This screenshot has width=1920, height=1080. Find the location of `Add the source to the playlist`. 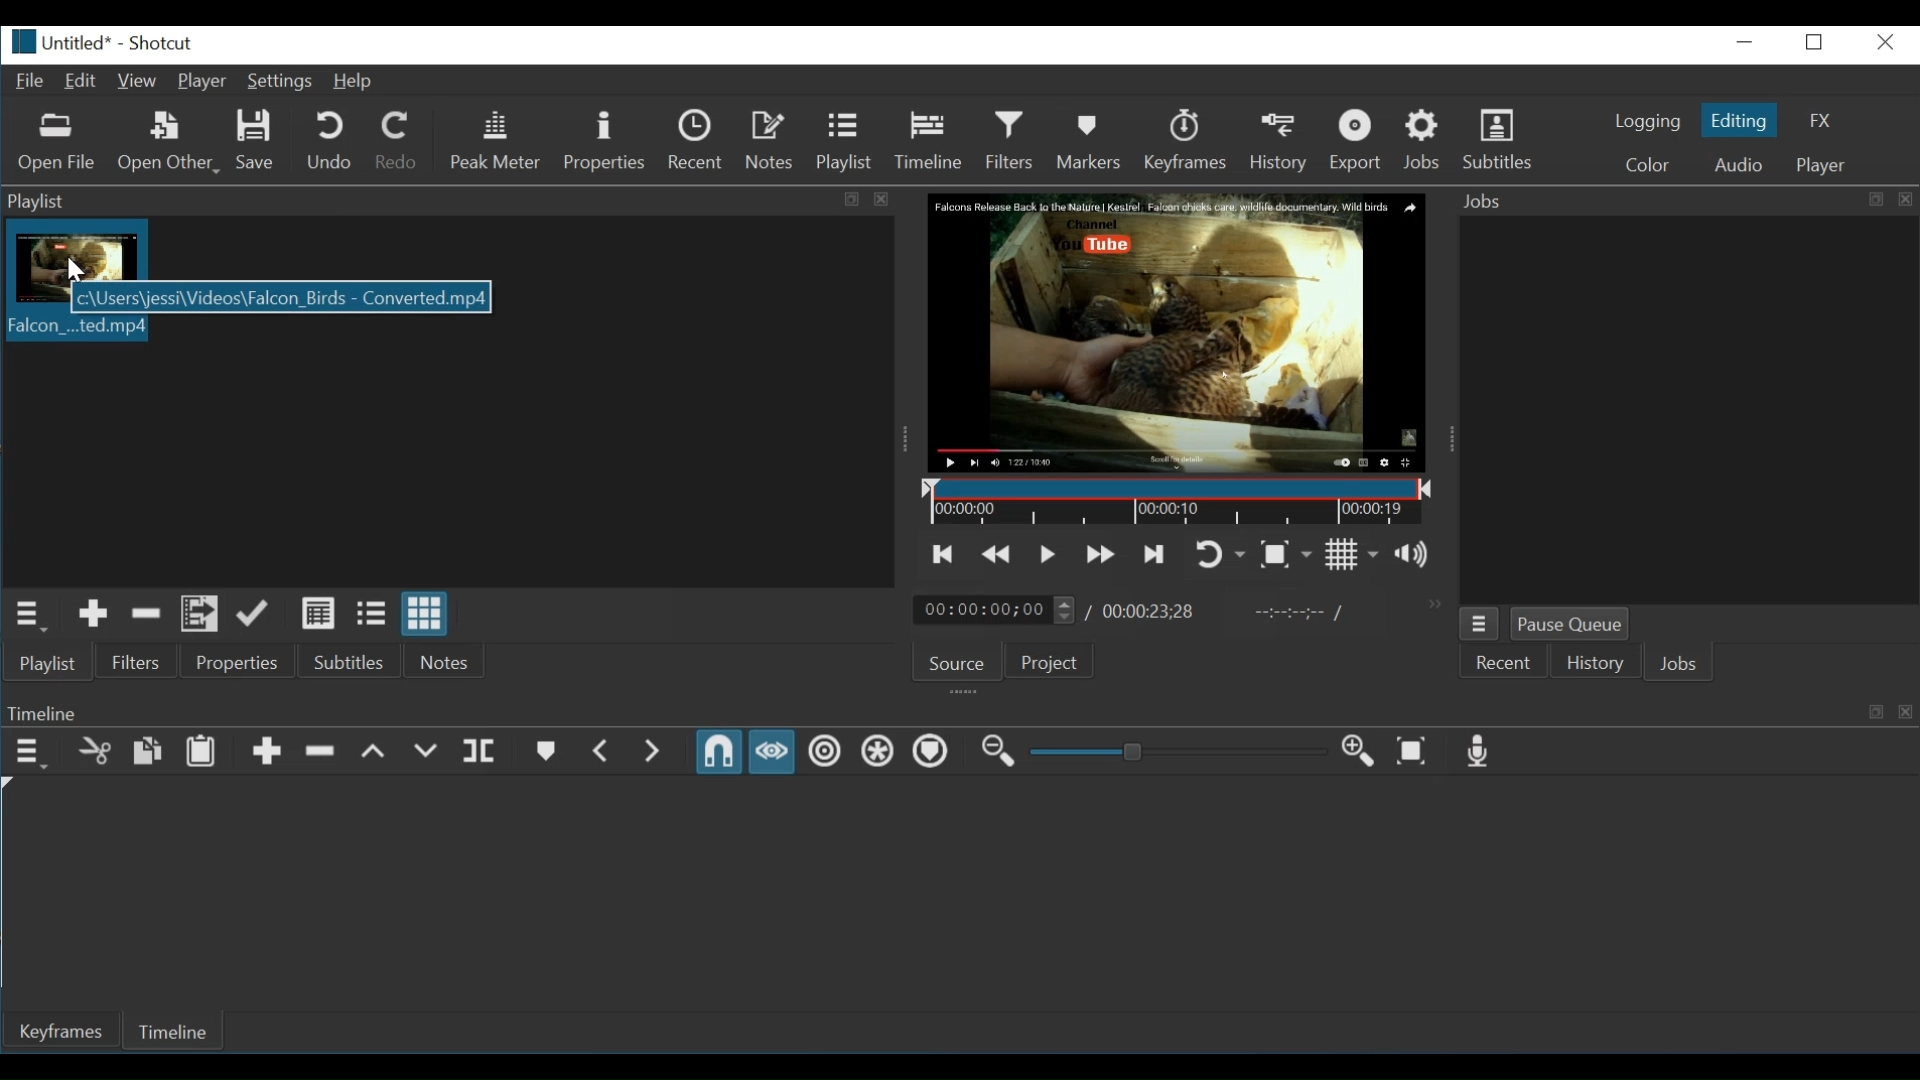

Add the source to the playlist is located at coordinates (95, 615).